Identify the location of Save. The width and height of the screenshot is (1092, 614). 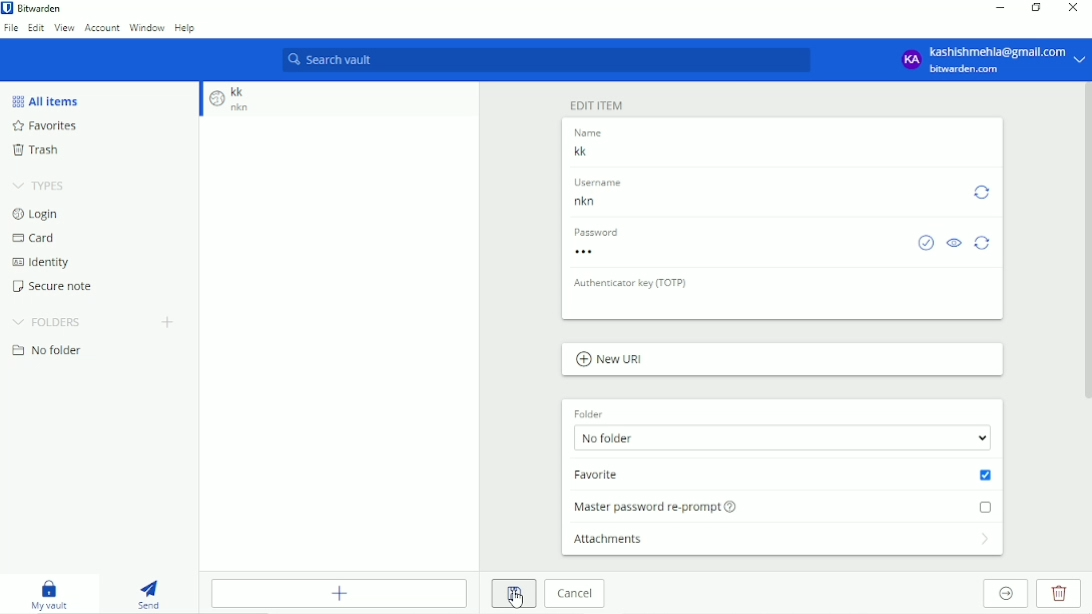
(515, 594).